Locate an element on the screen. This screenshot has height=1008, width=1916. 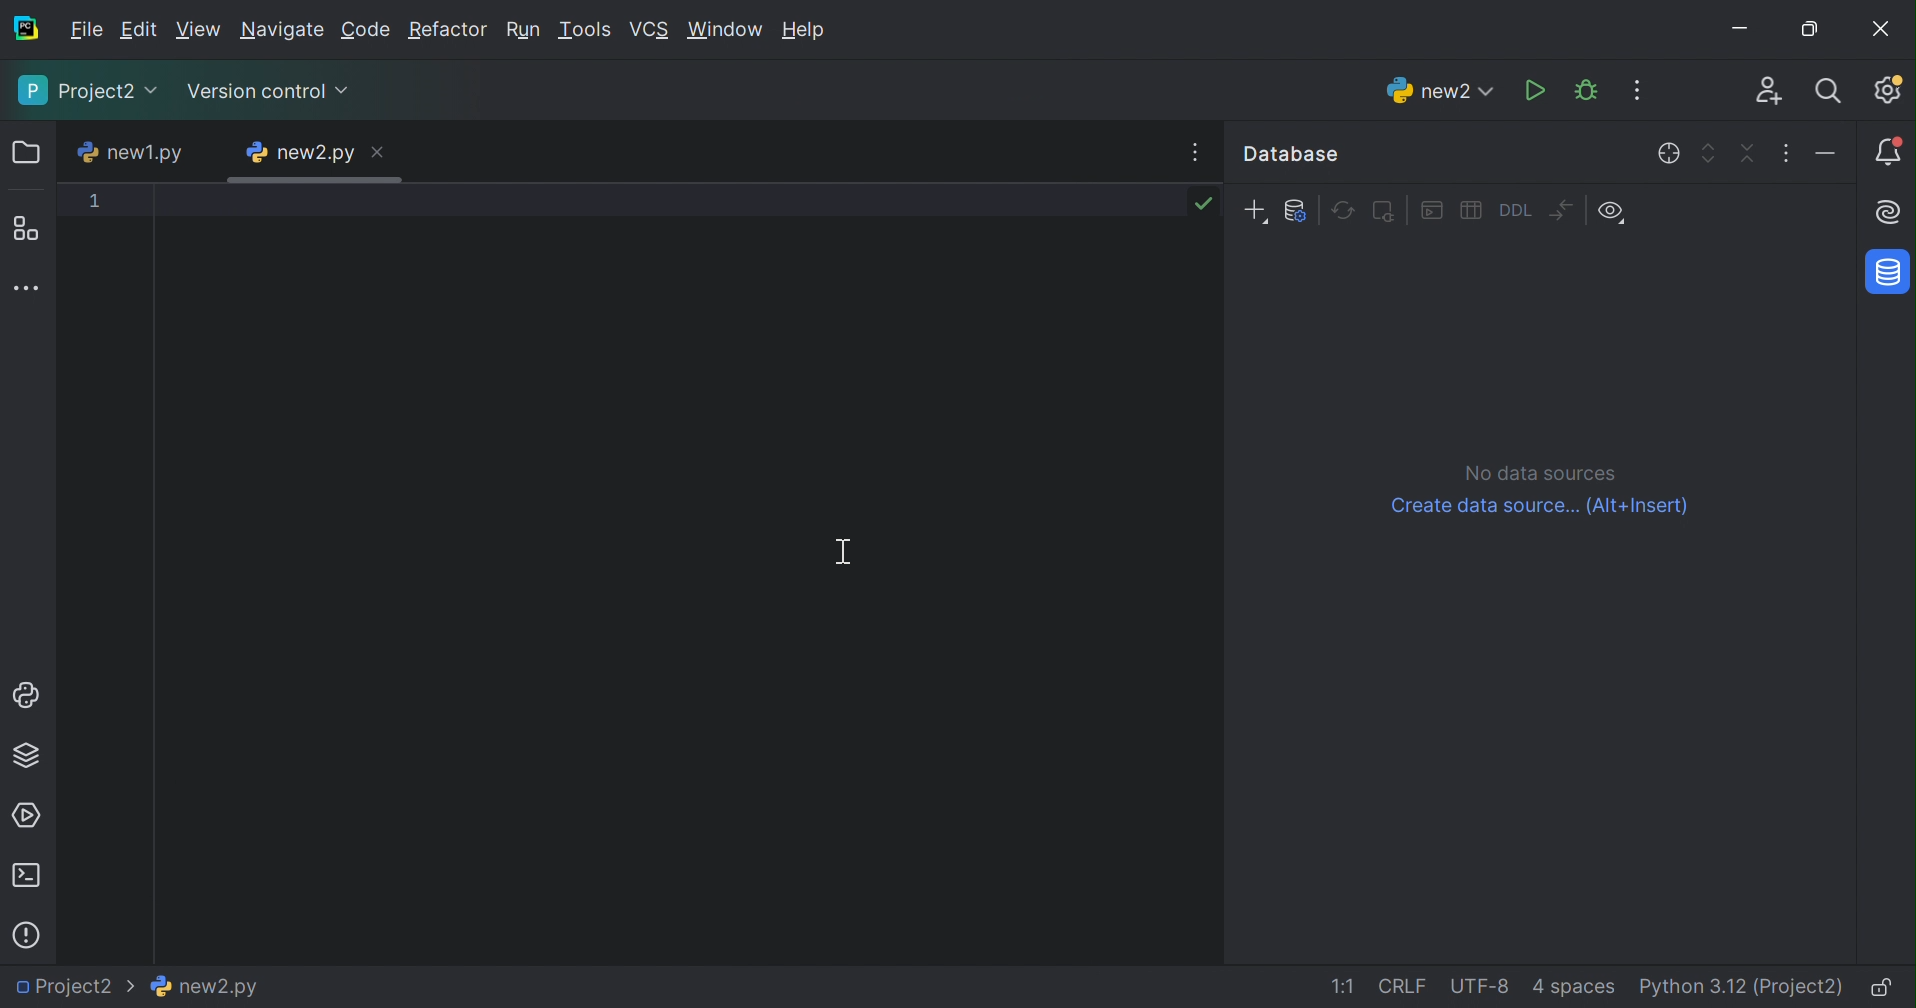
Create data source... (Alt+Insert) is located at coordinates (1541, 507).